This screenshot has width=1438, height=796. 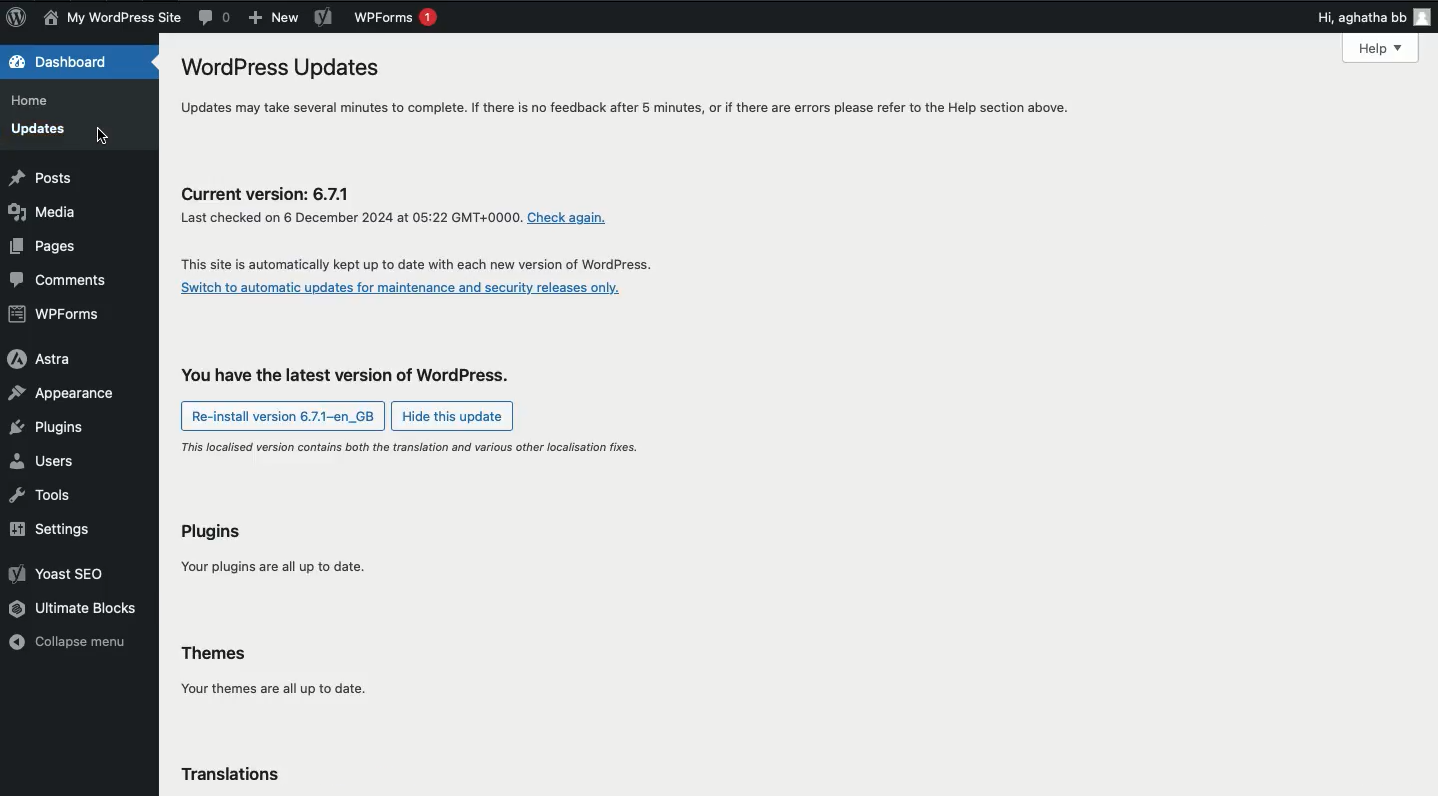 What do you see at coordinates (35, 102) in the screenshot?
I see `Home` at bounding box center [35, 102].